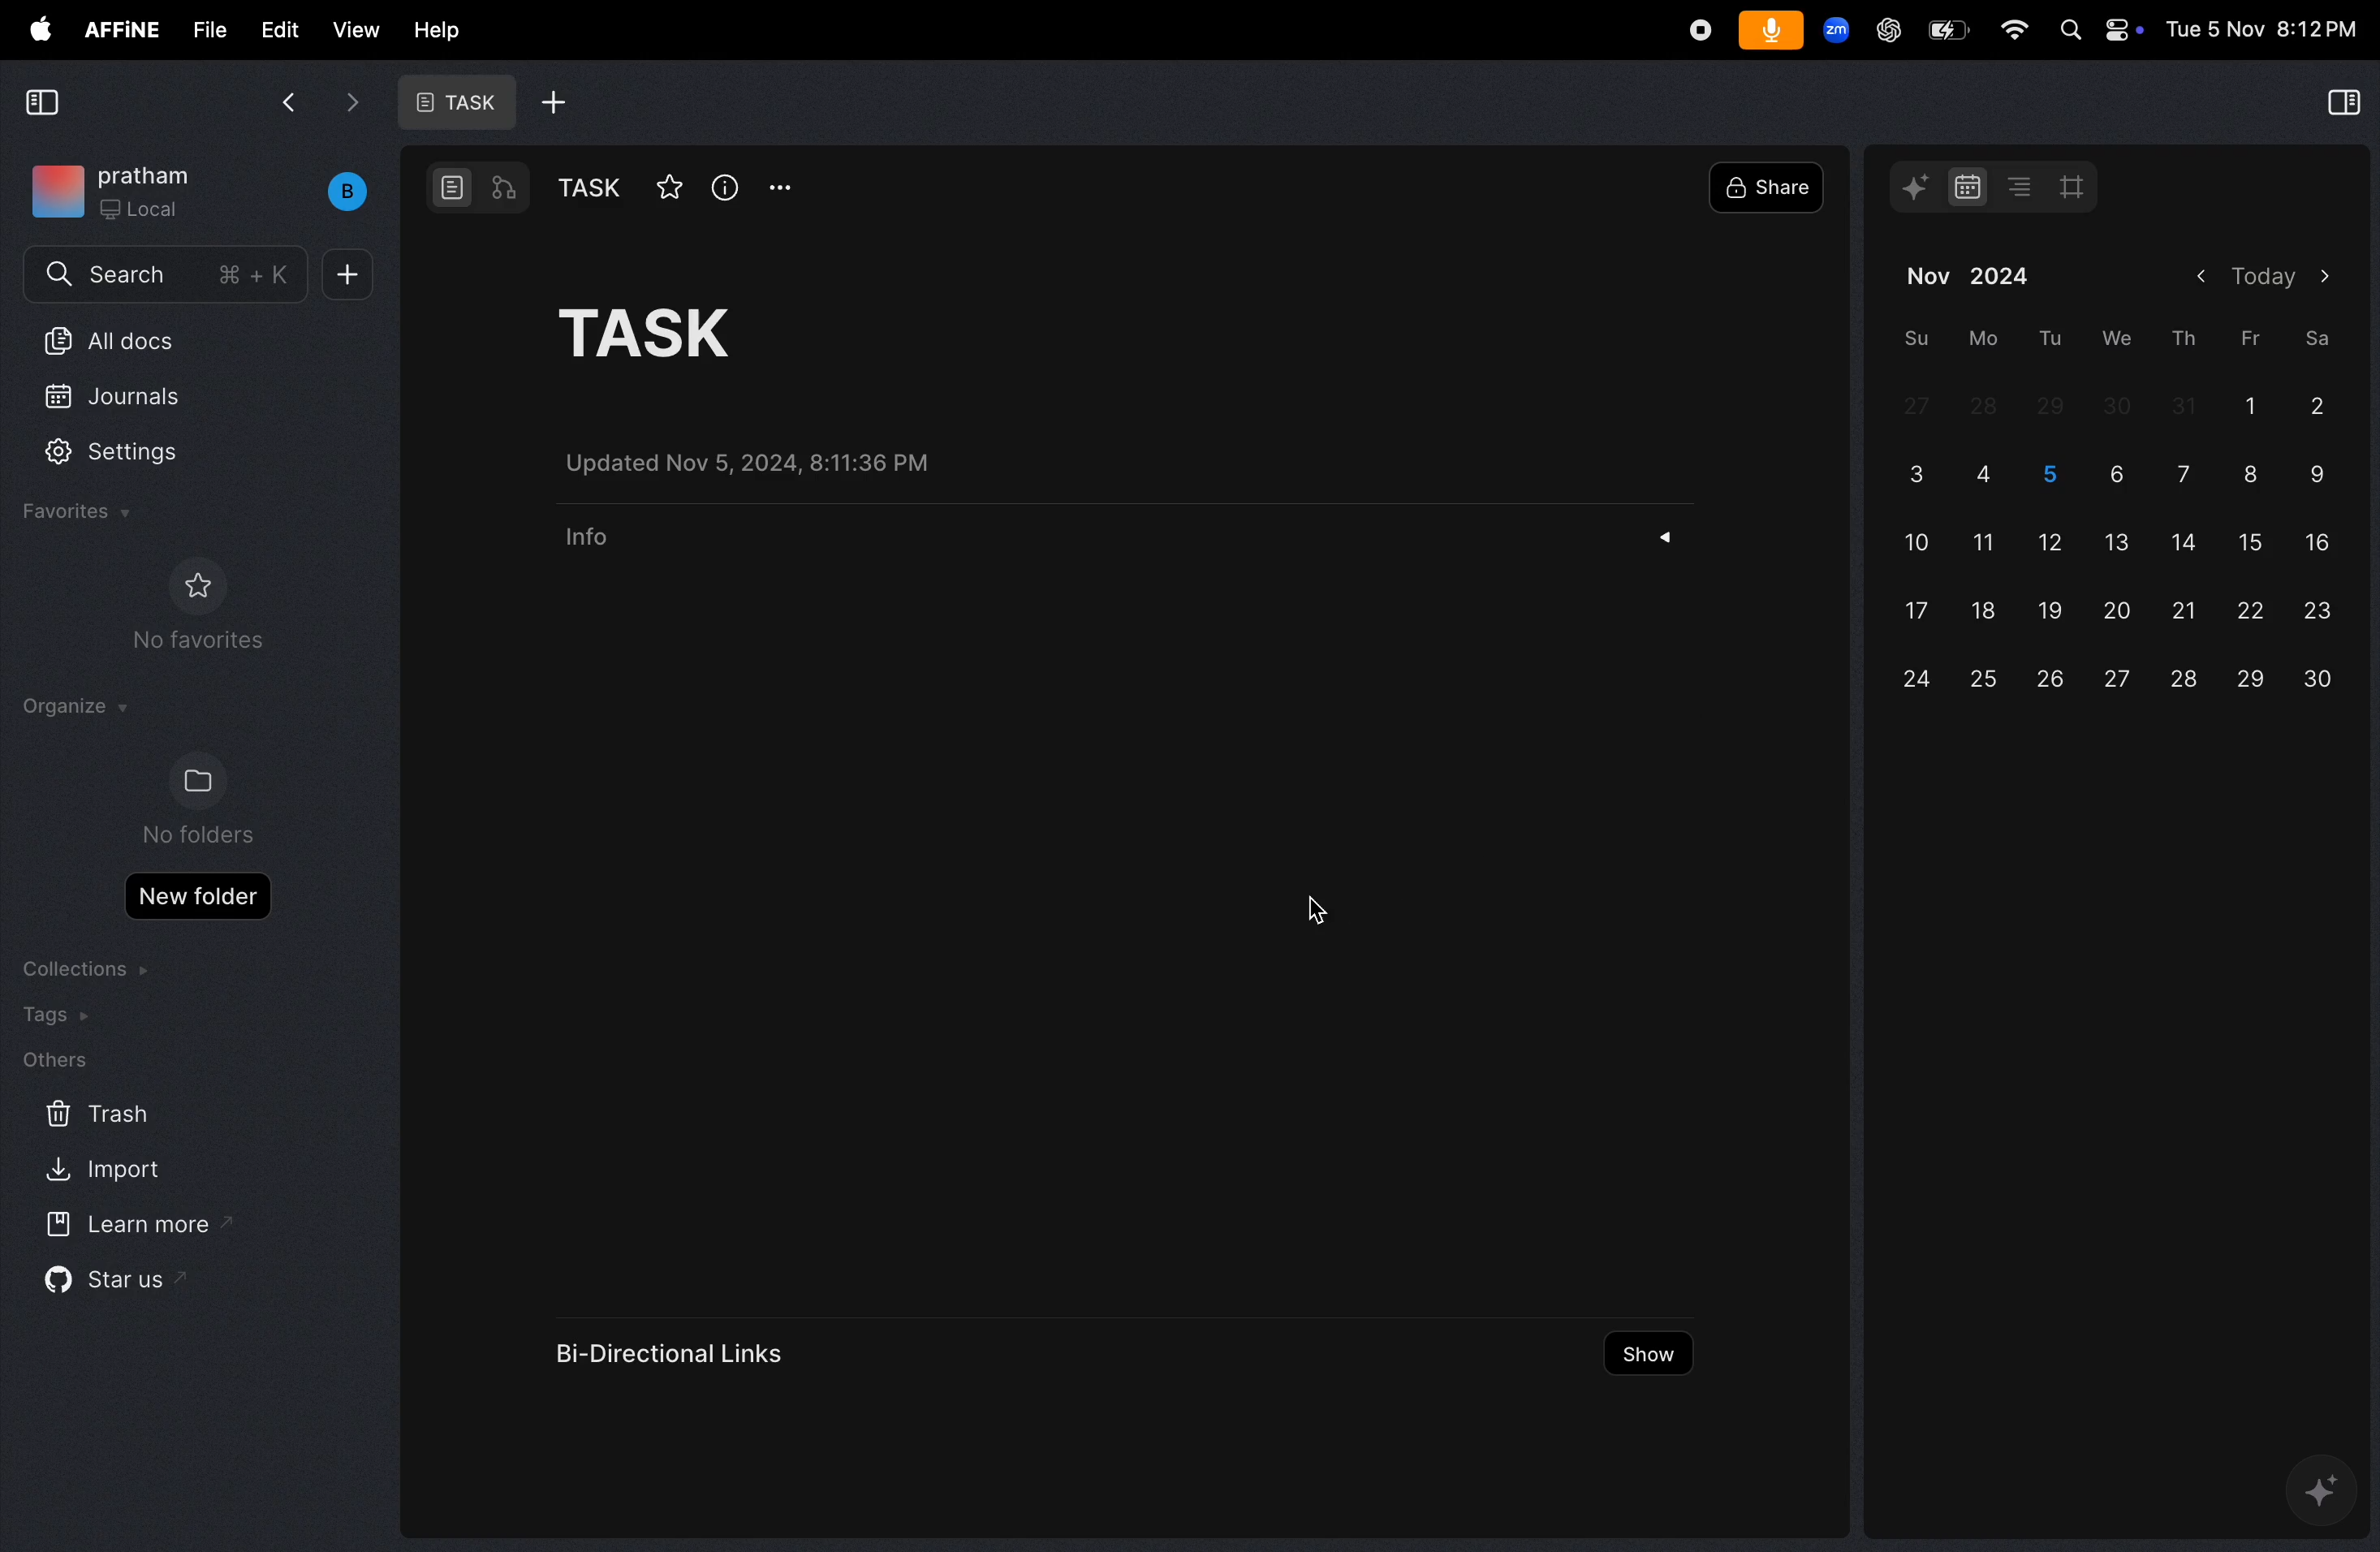  Describe the element at coordinates (90, 968) in the screenshot. I see `collection` at that location.